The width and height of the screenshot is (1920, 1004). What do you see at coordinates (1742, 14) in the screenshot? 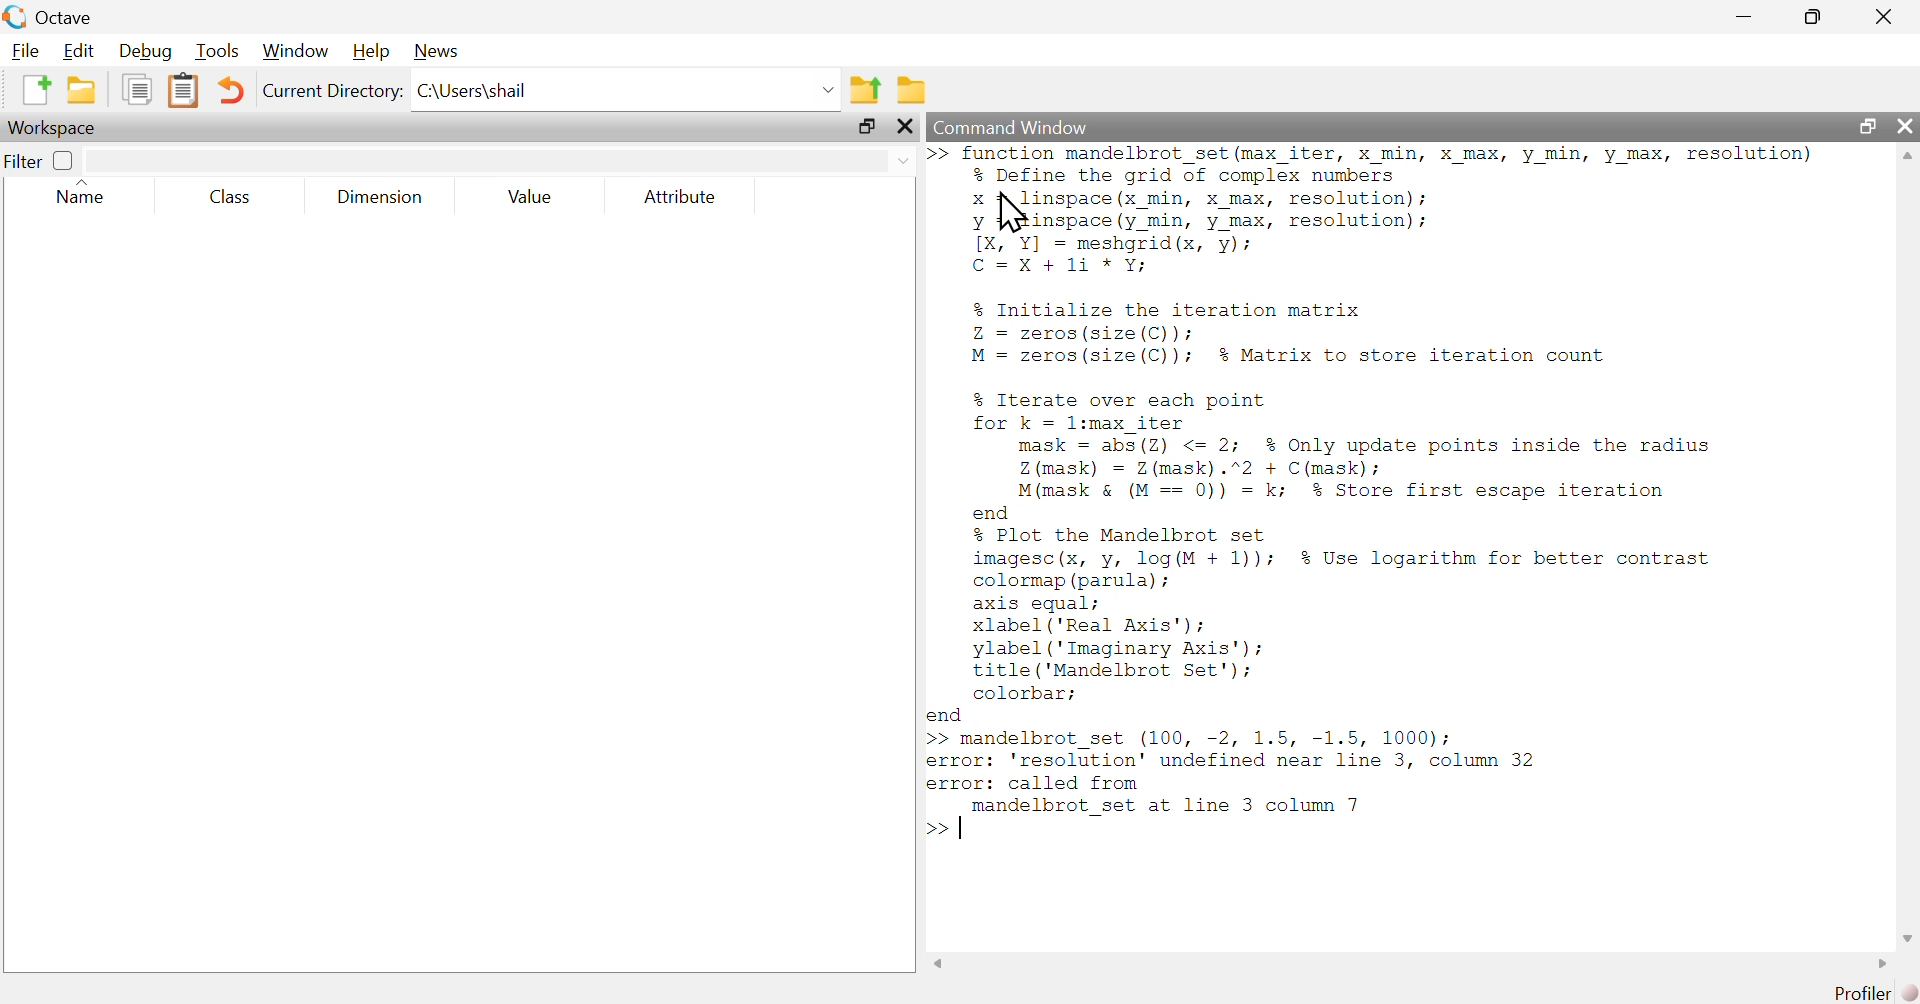
I see `minimize` at bounding box center [1742, 14].